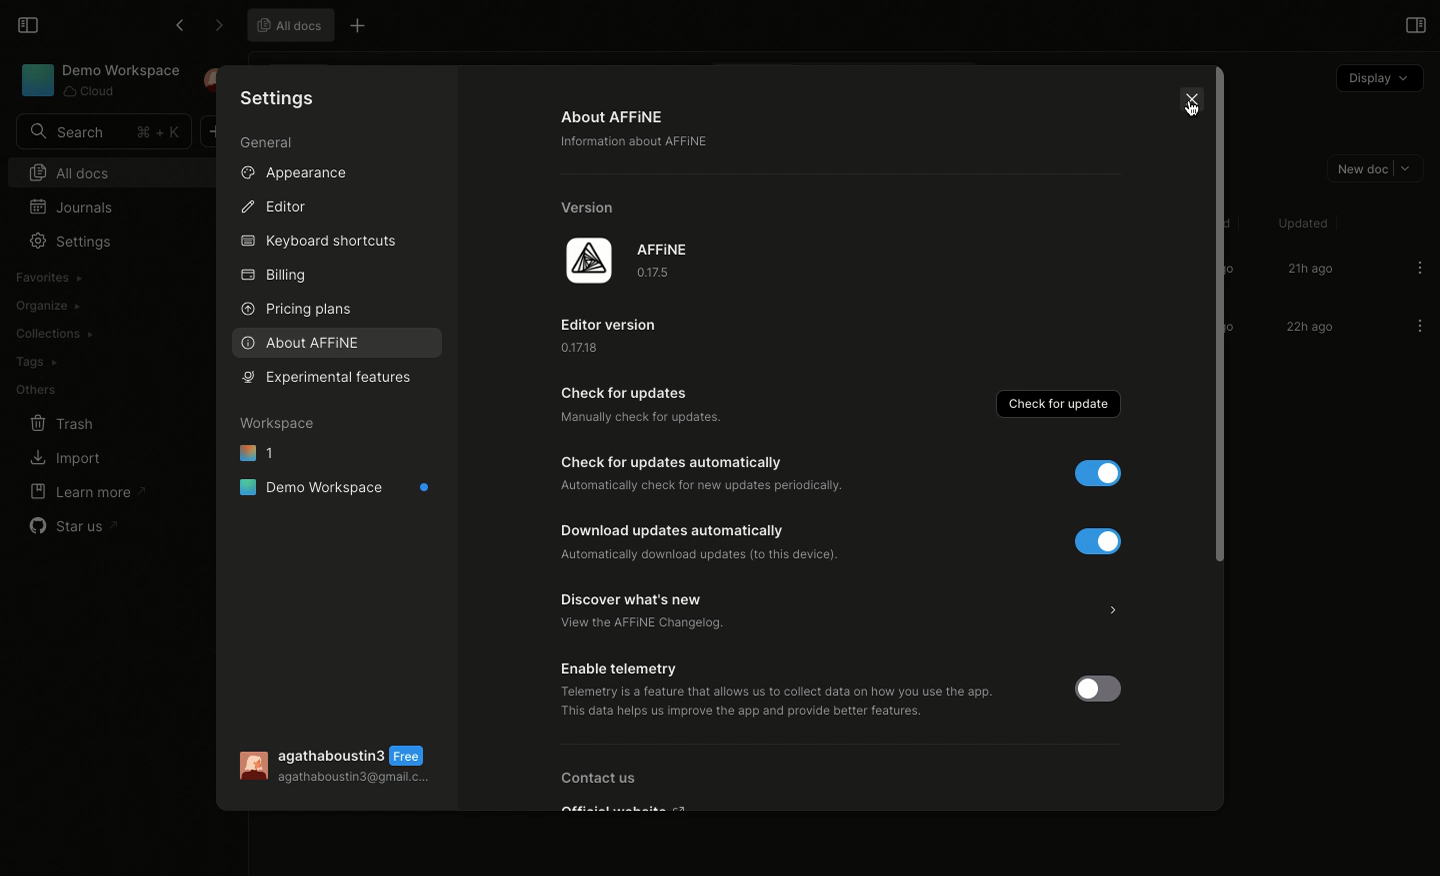 The height and width of the screenshot is (876, 1440). Describe the element at coordinates (300, 554) in the screenshot. I see `Properties` at that location.